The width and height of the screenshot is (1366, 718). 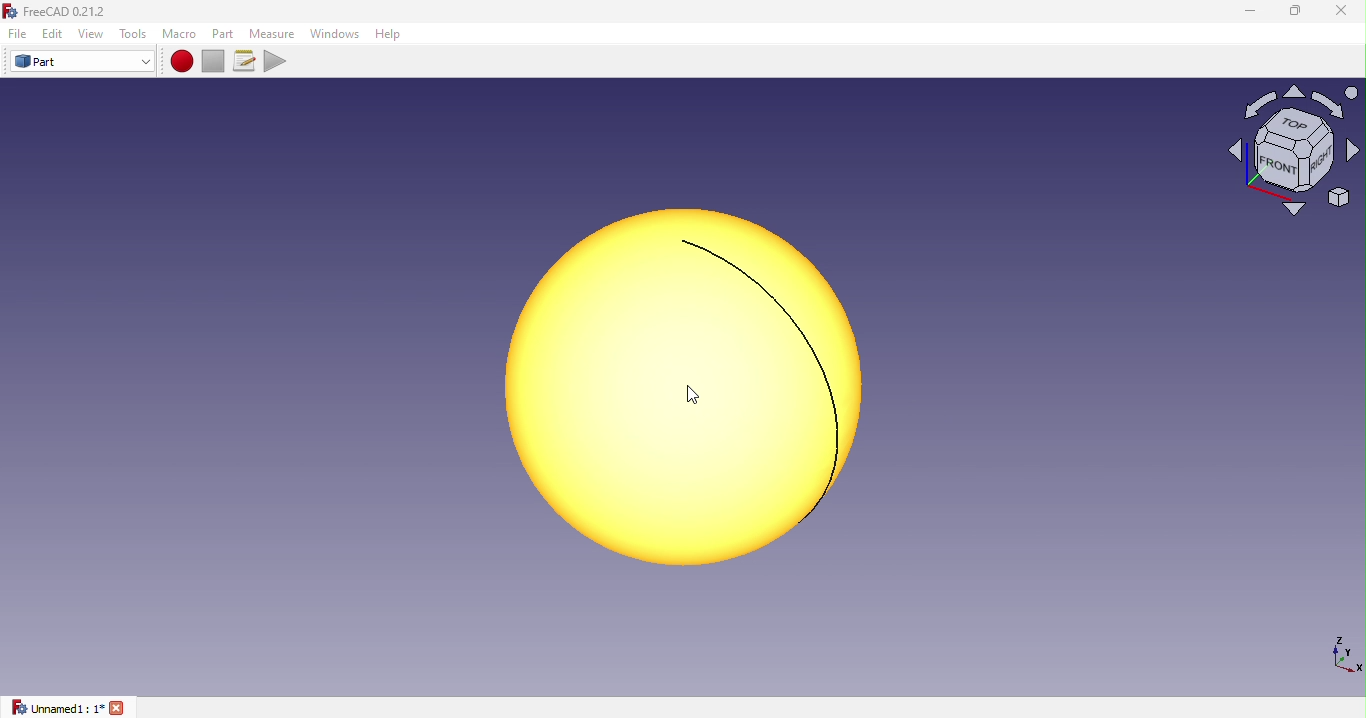 What do you see at coordinates (1342, 653) in the screenshot?
I see `Dimensions` at bounding box center [1342, 653].